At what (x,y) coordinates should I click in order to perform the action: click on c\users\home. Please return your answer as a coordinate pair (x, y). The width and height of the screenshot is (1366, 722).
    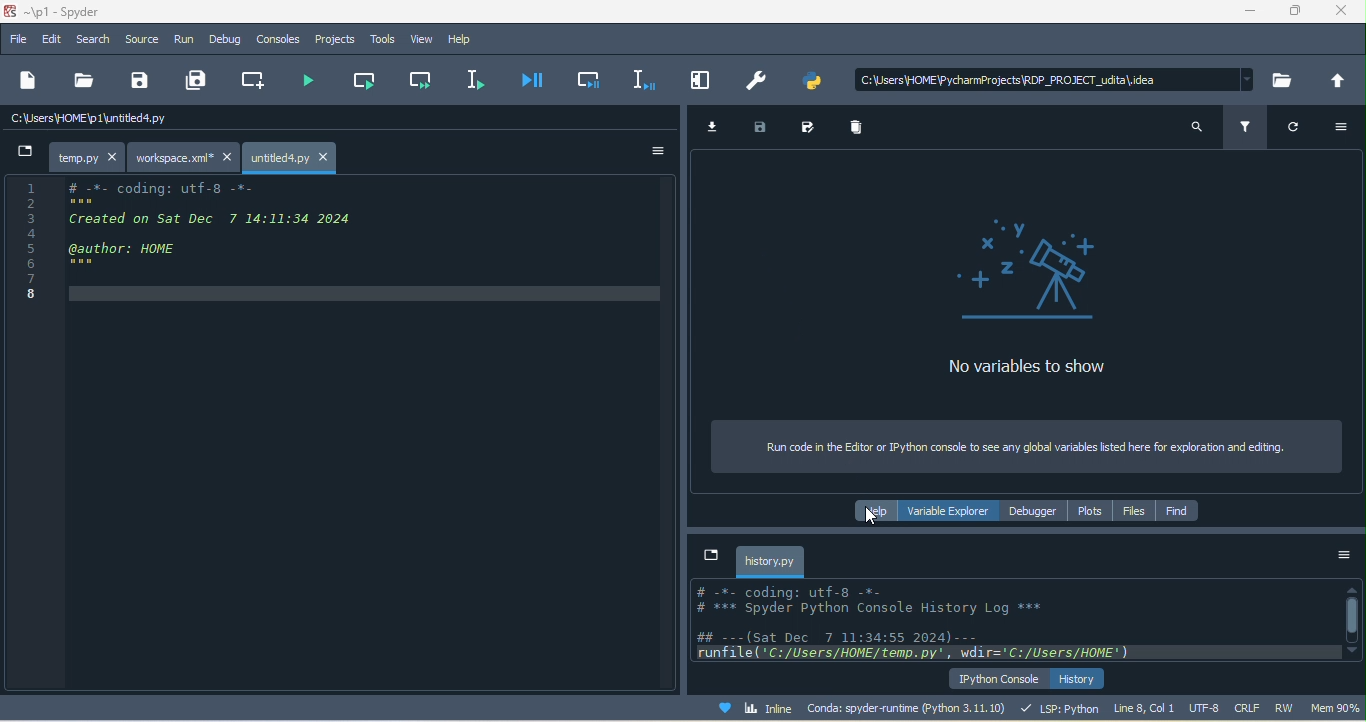
    Looking at the image, I should click on (1055, 76).